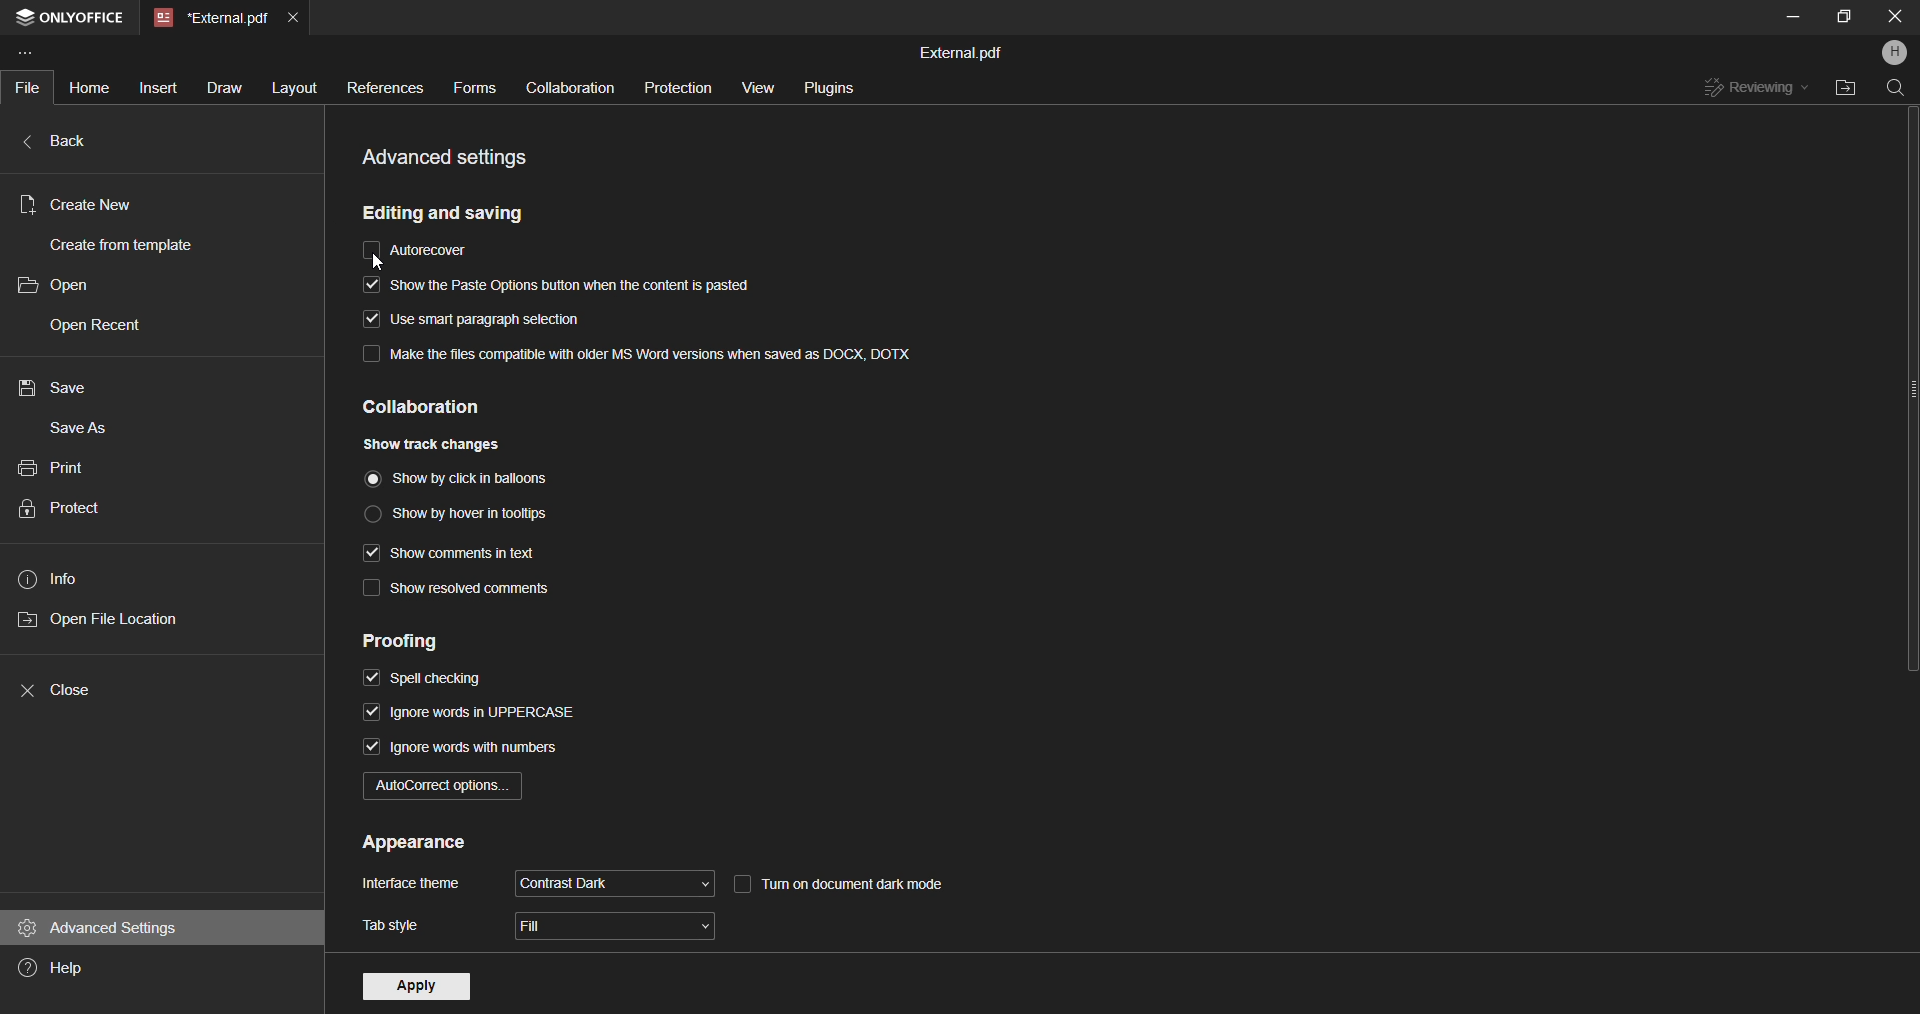  What do you see at coordinates (1895, 17) in the screenshot?
I see `Close` at bounding box center [1895, 17].